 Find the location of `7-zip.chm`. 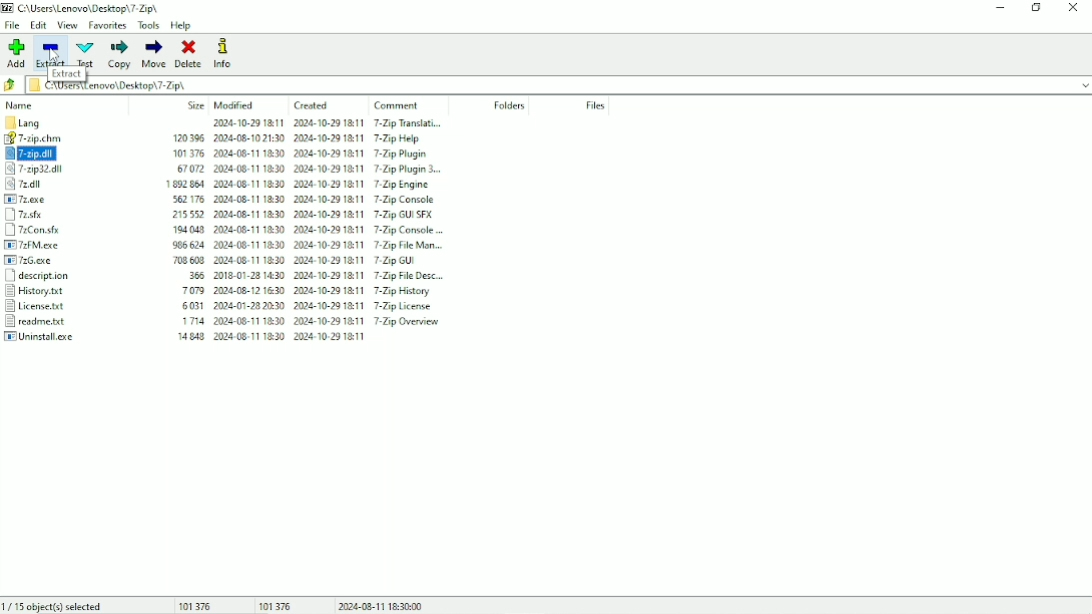

7-zip.chm is located at coordinates (51, 139).